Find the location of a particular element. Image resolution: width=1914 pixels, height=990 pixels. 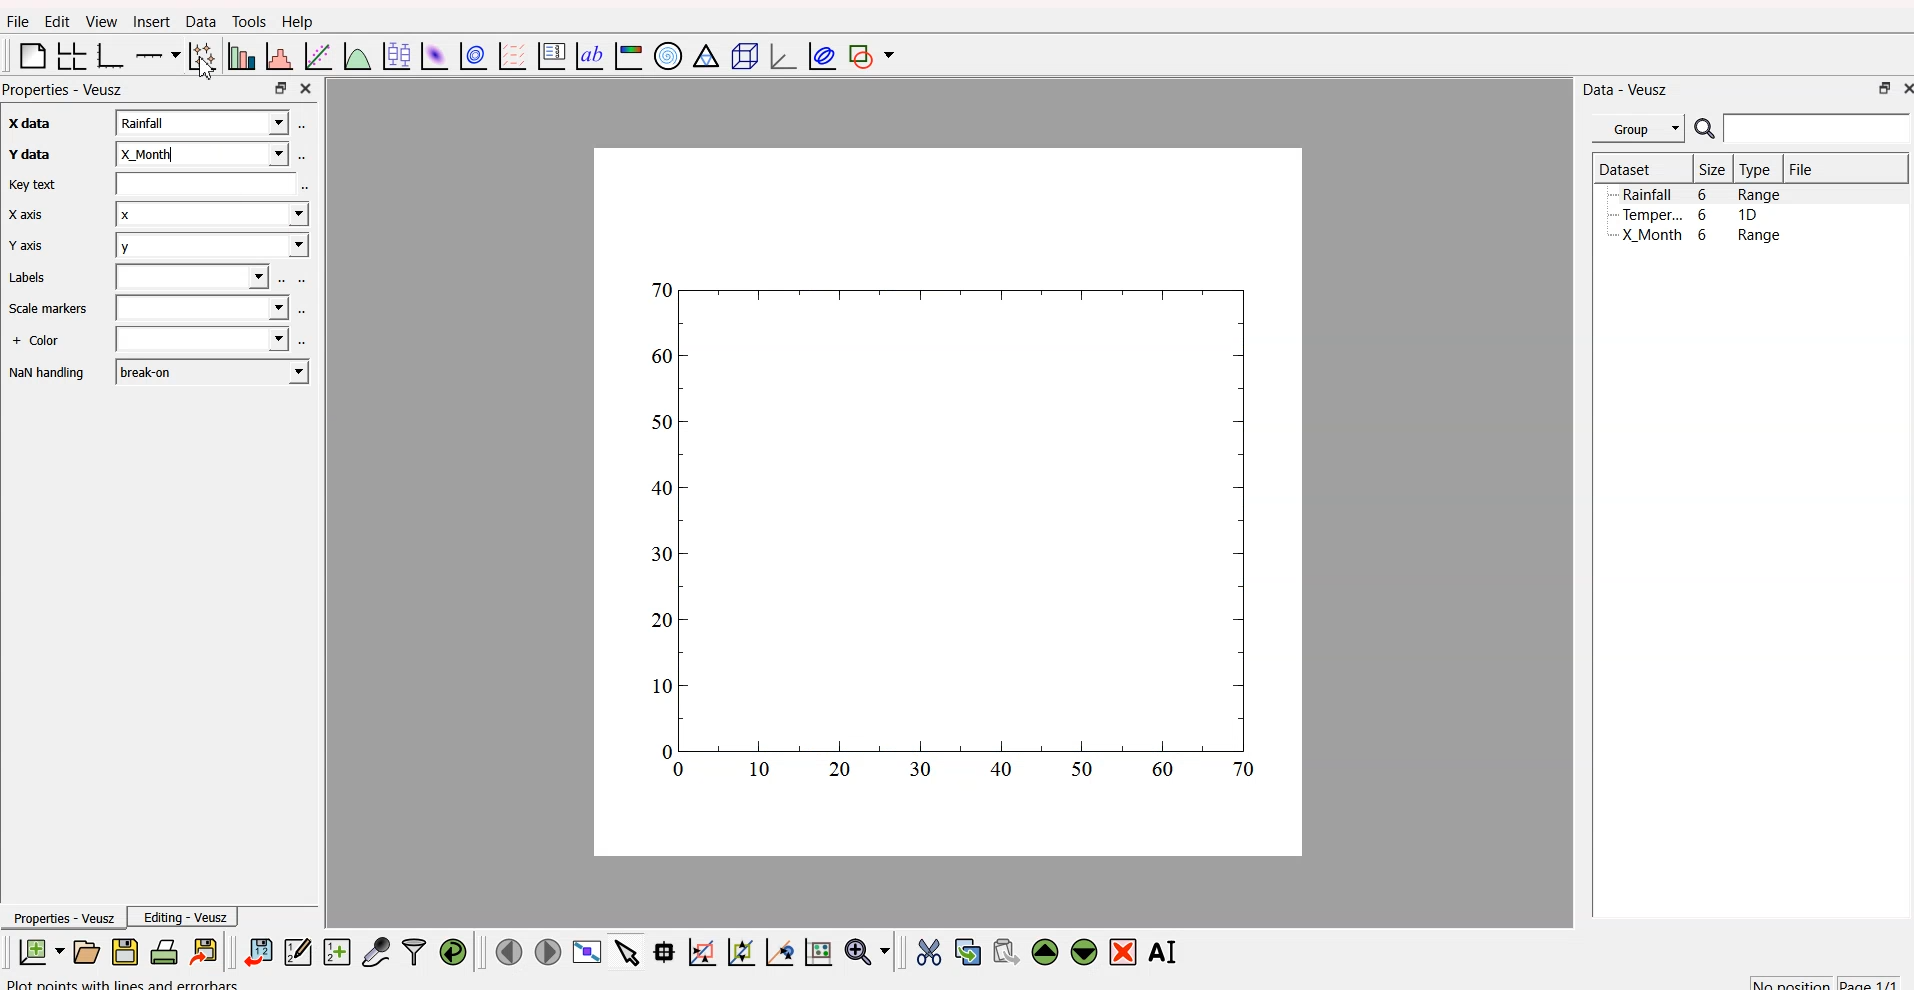

canvas is located at coordinates (949, 505).